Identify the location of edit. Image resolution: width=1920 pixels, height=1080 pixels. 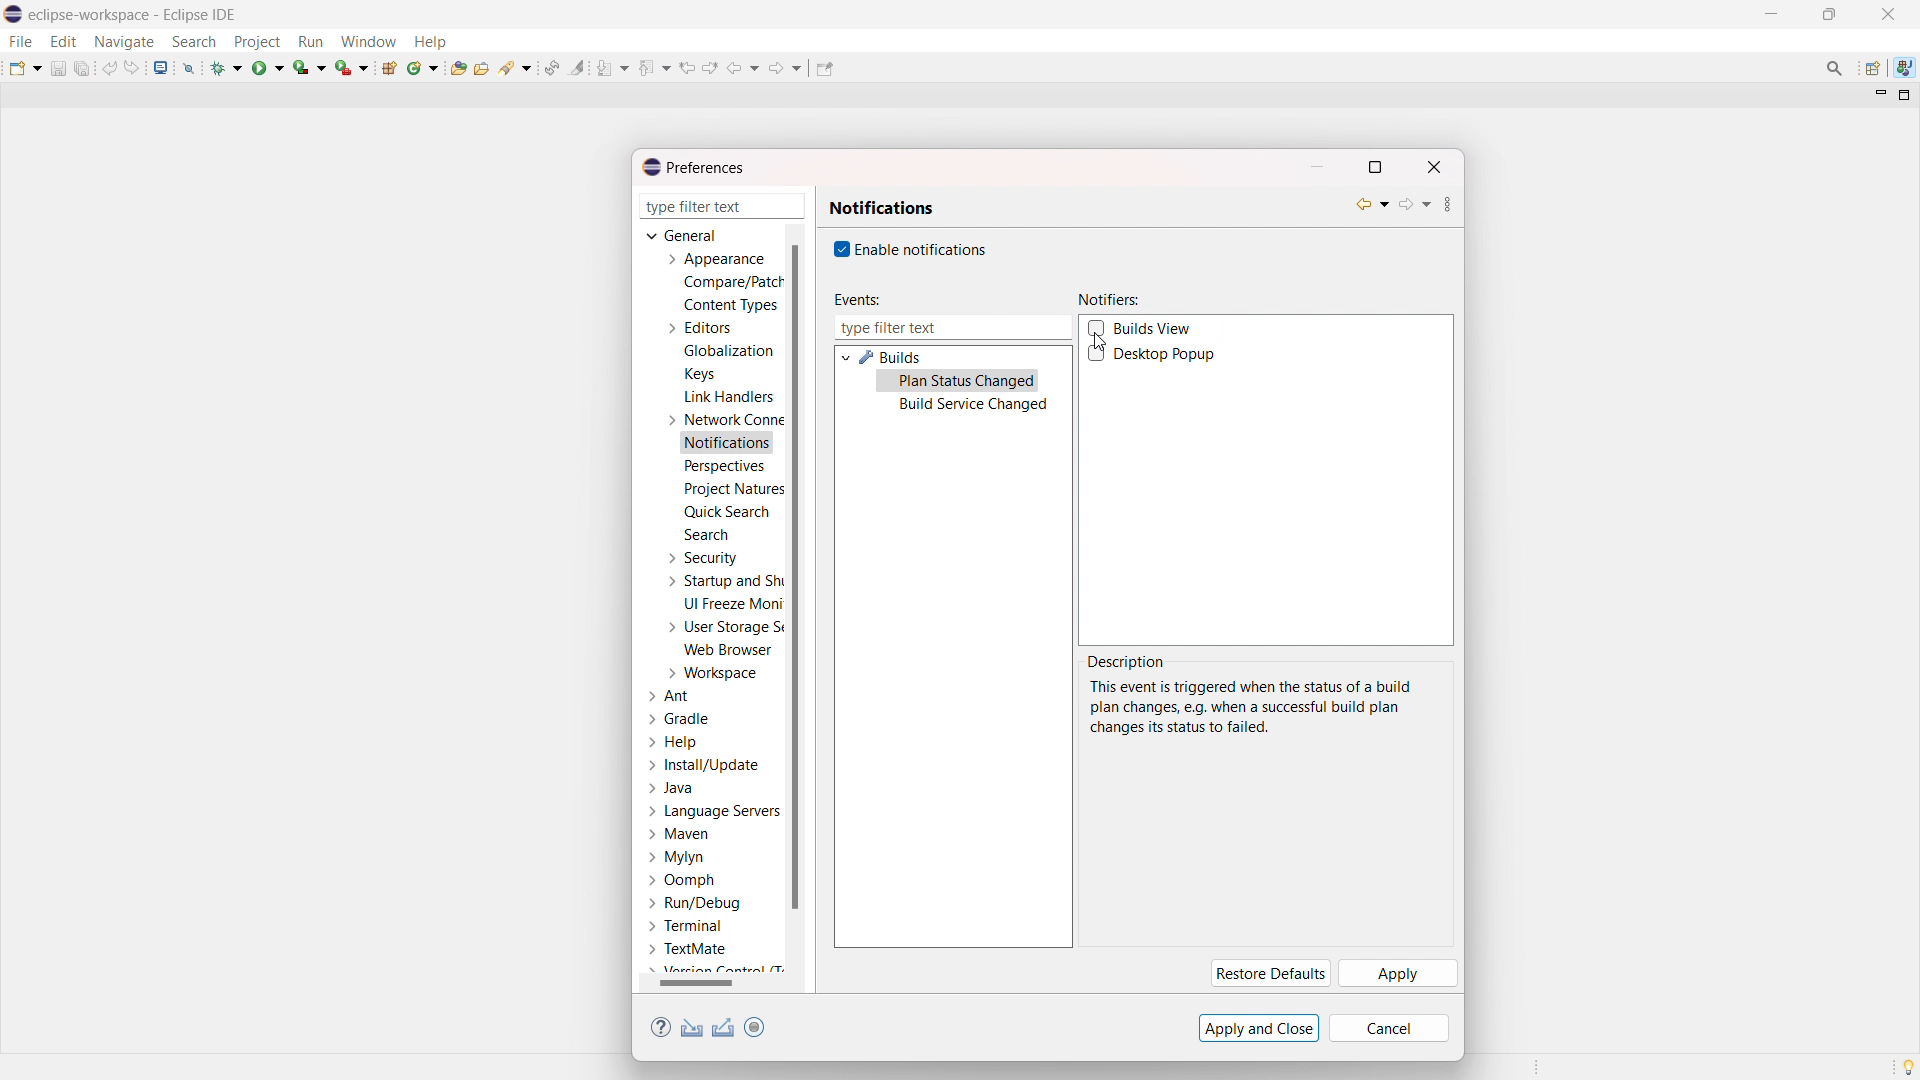
(62, 42).